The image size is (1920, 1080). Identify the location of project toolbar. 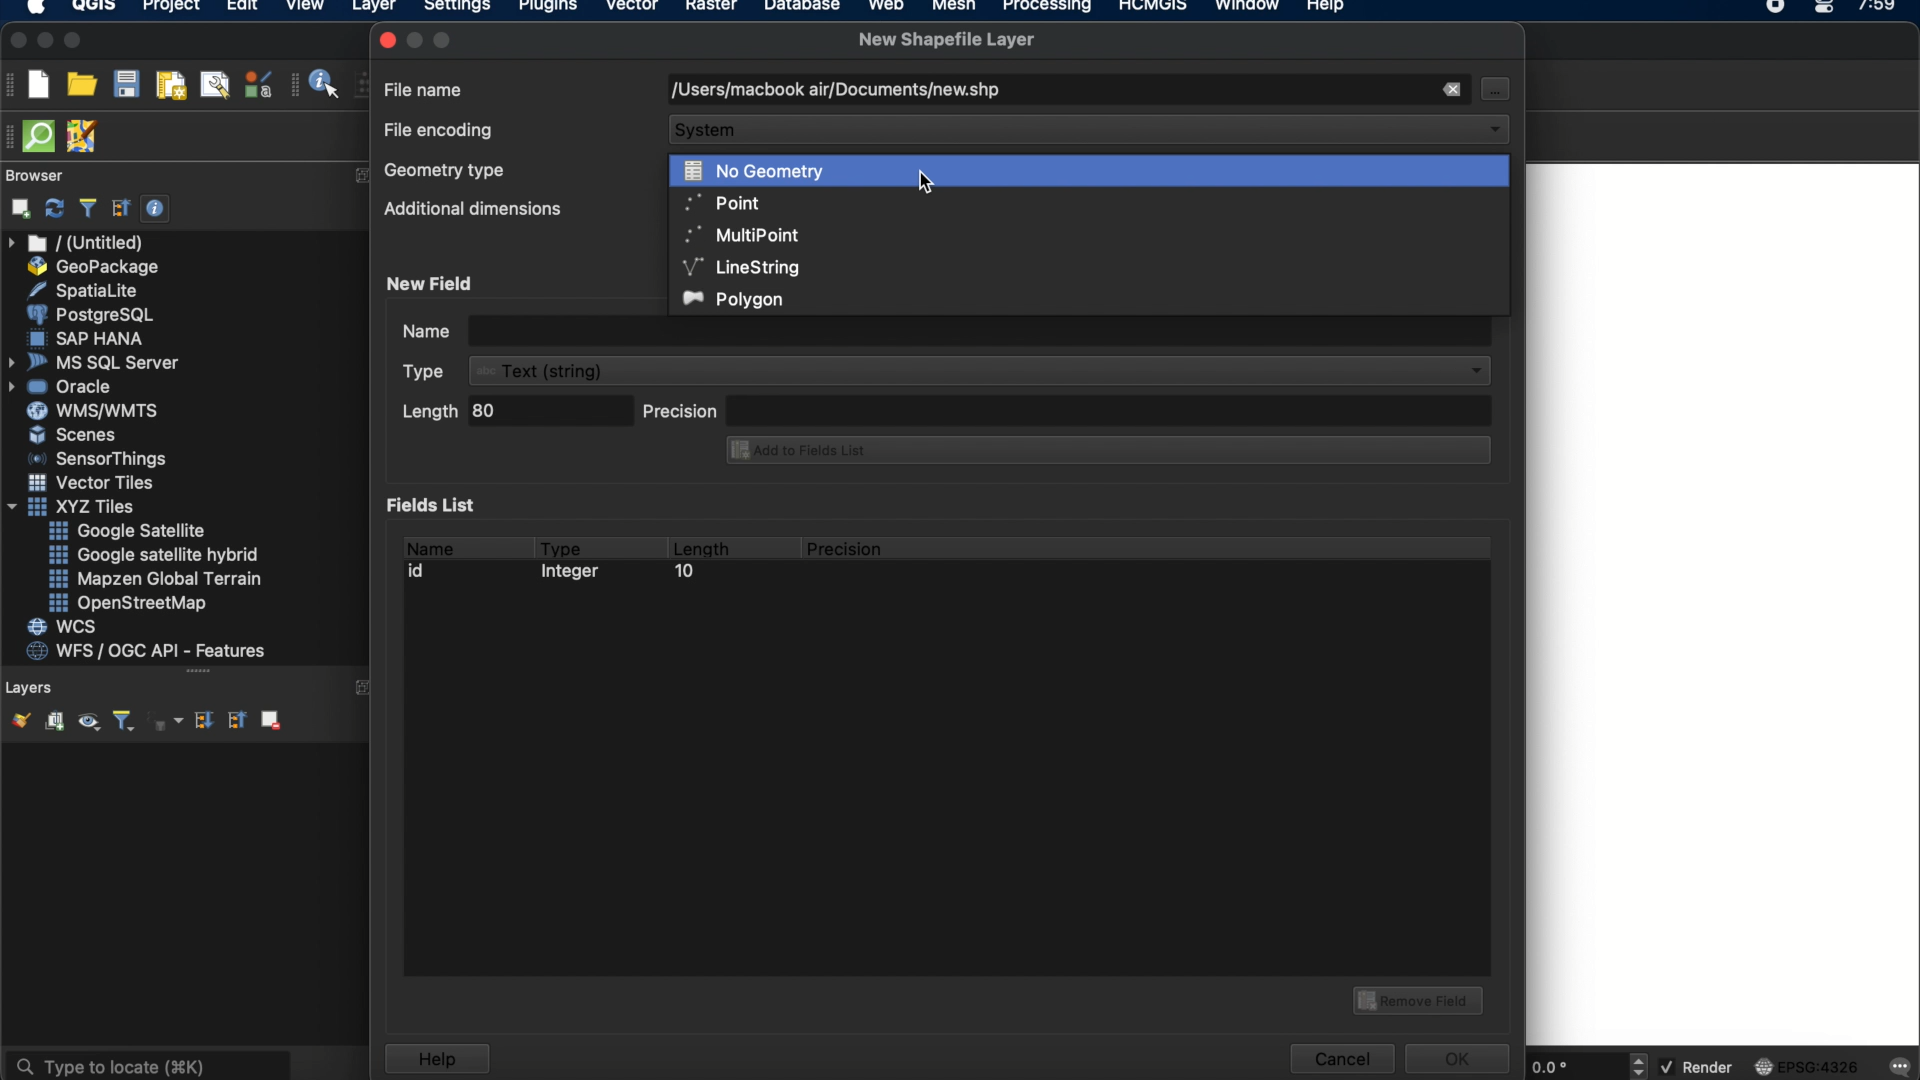
(12, 84).